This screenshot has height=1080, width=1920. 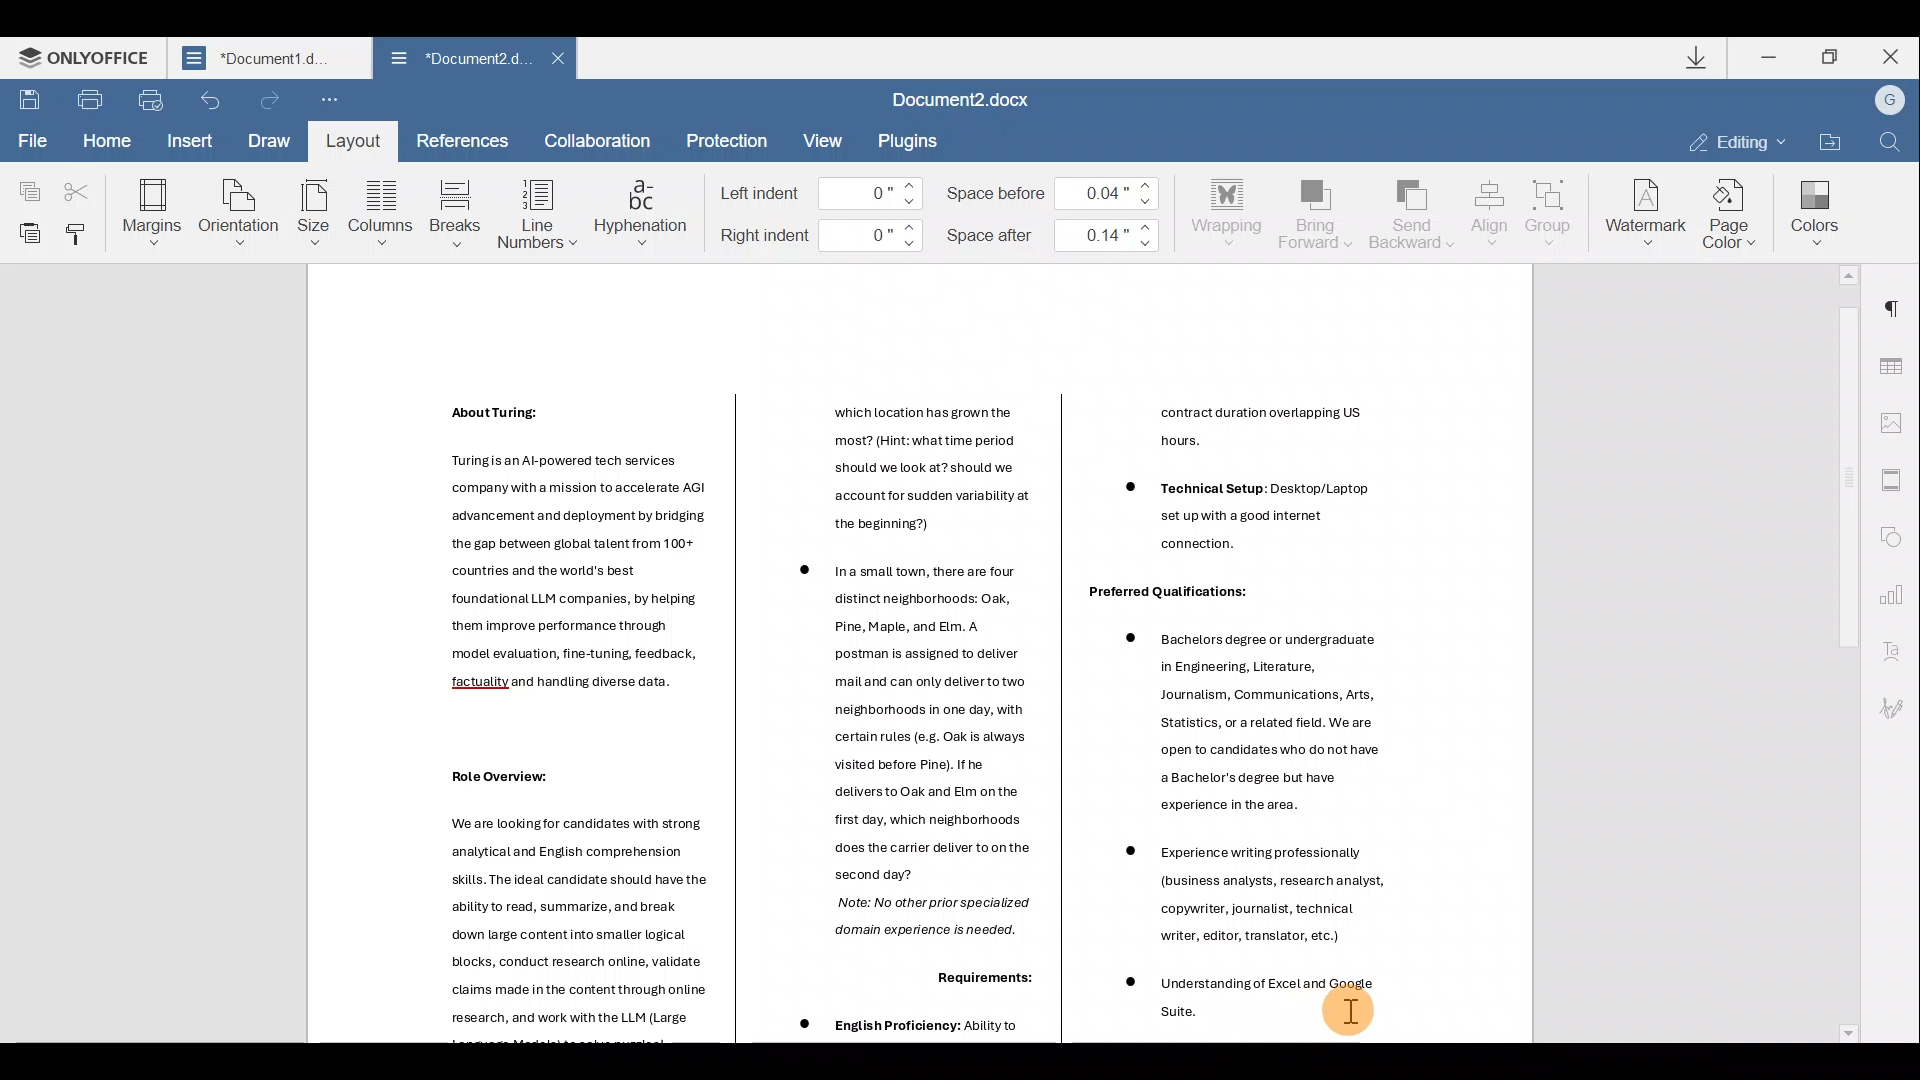 What do you see at coordinates (88, 62) in the screenshot?
I see `ONLYOFFICE` at bounding box center [88, 62].